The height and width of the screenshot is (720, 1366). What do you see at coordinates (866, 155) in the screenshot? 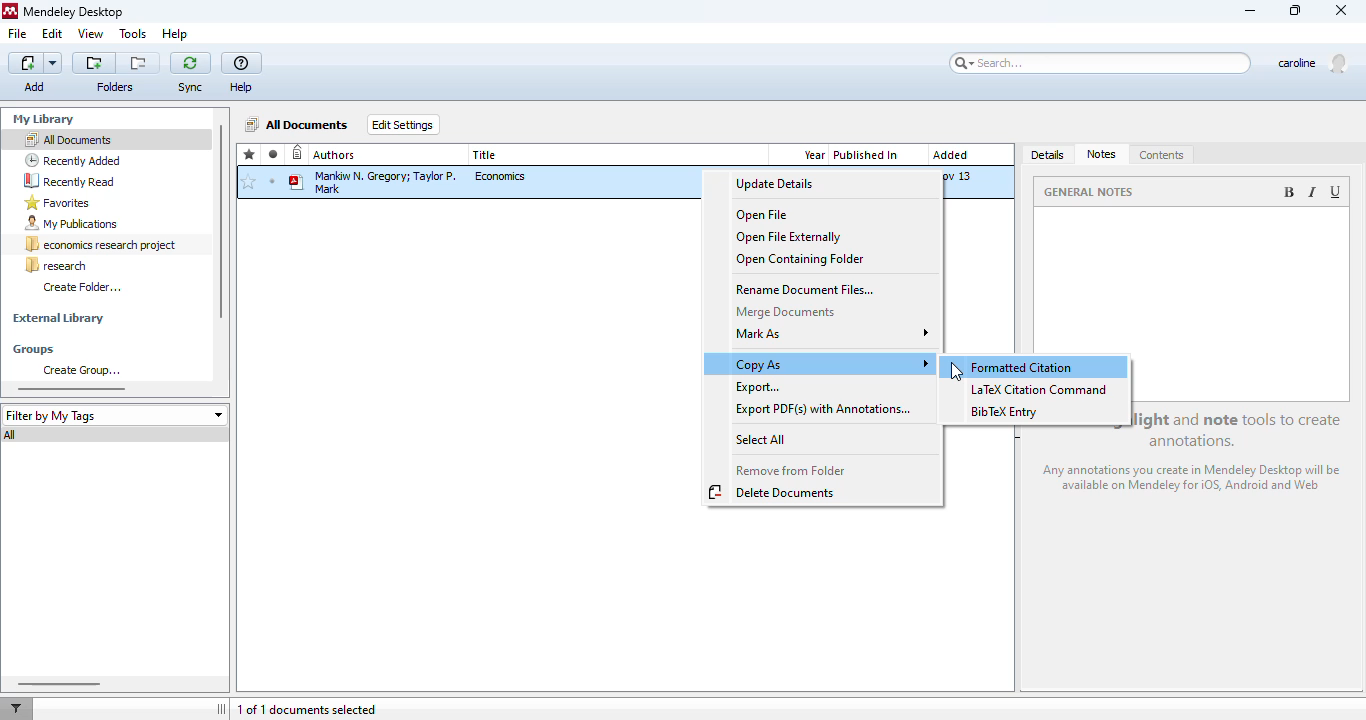
I see `published in` at bounding box center [866, 155].